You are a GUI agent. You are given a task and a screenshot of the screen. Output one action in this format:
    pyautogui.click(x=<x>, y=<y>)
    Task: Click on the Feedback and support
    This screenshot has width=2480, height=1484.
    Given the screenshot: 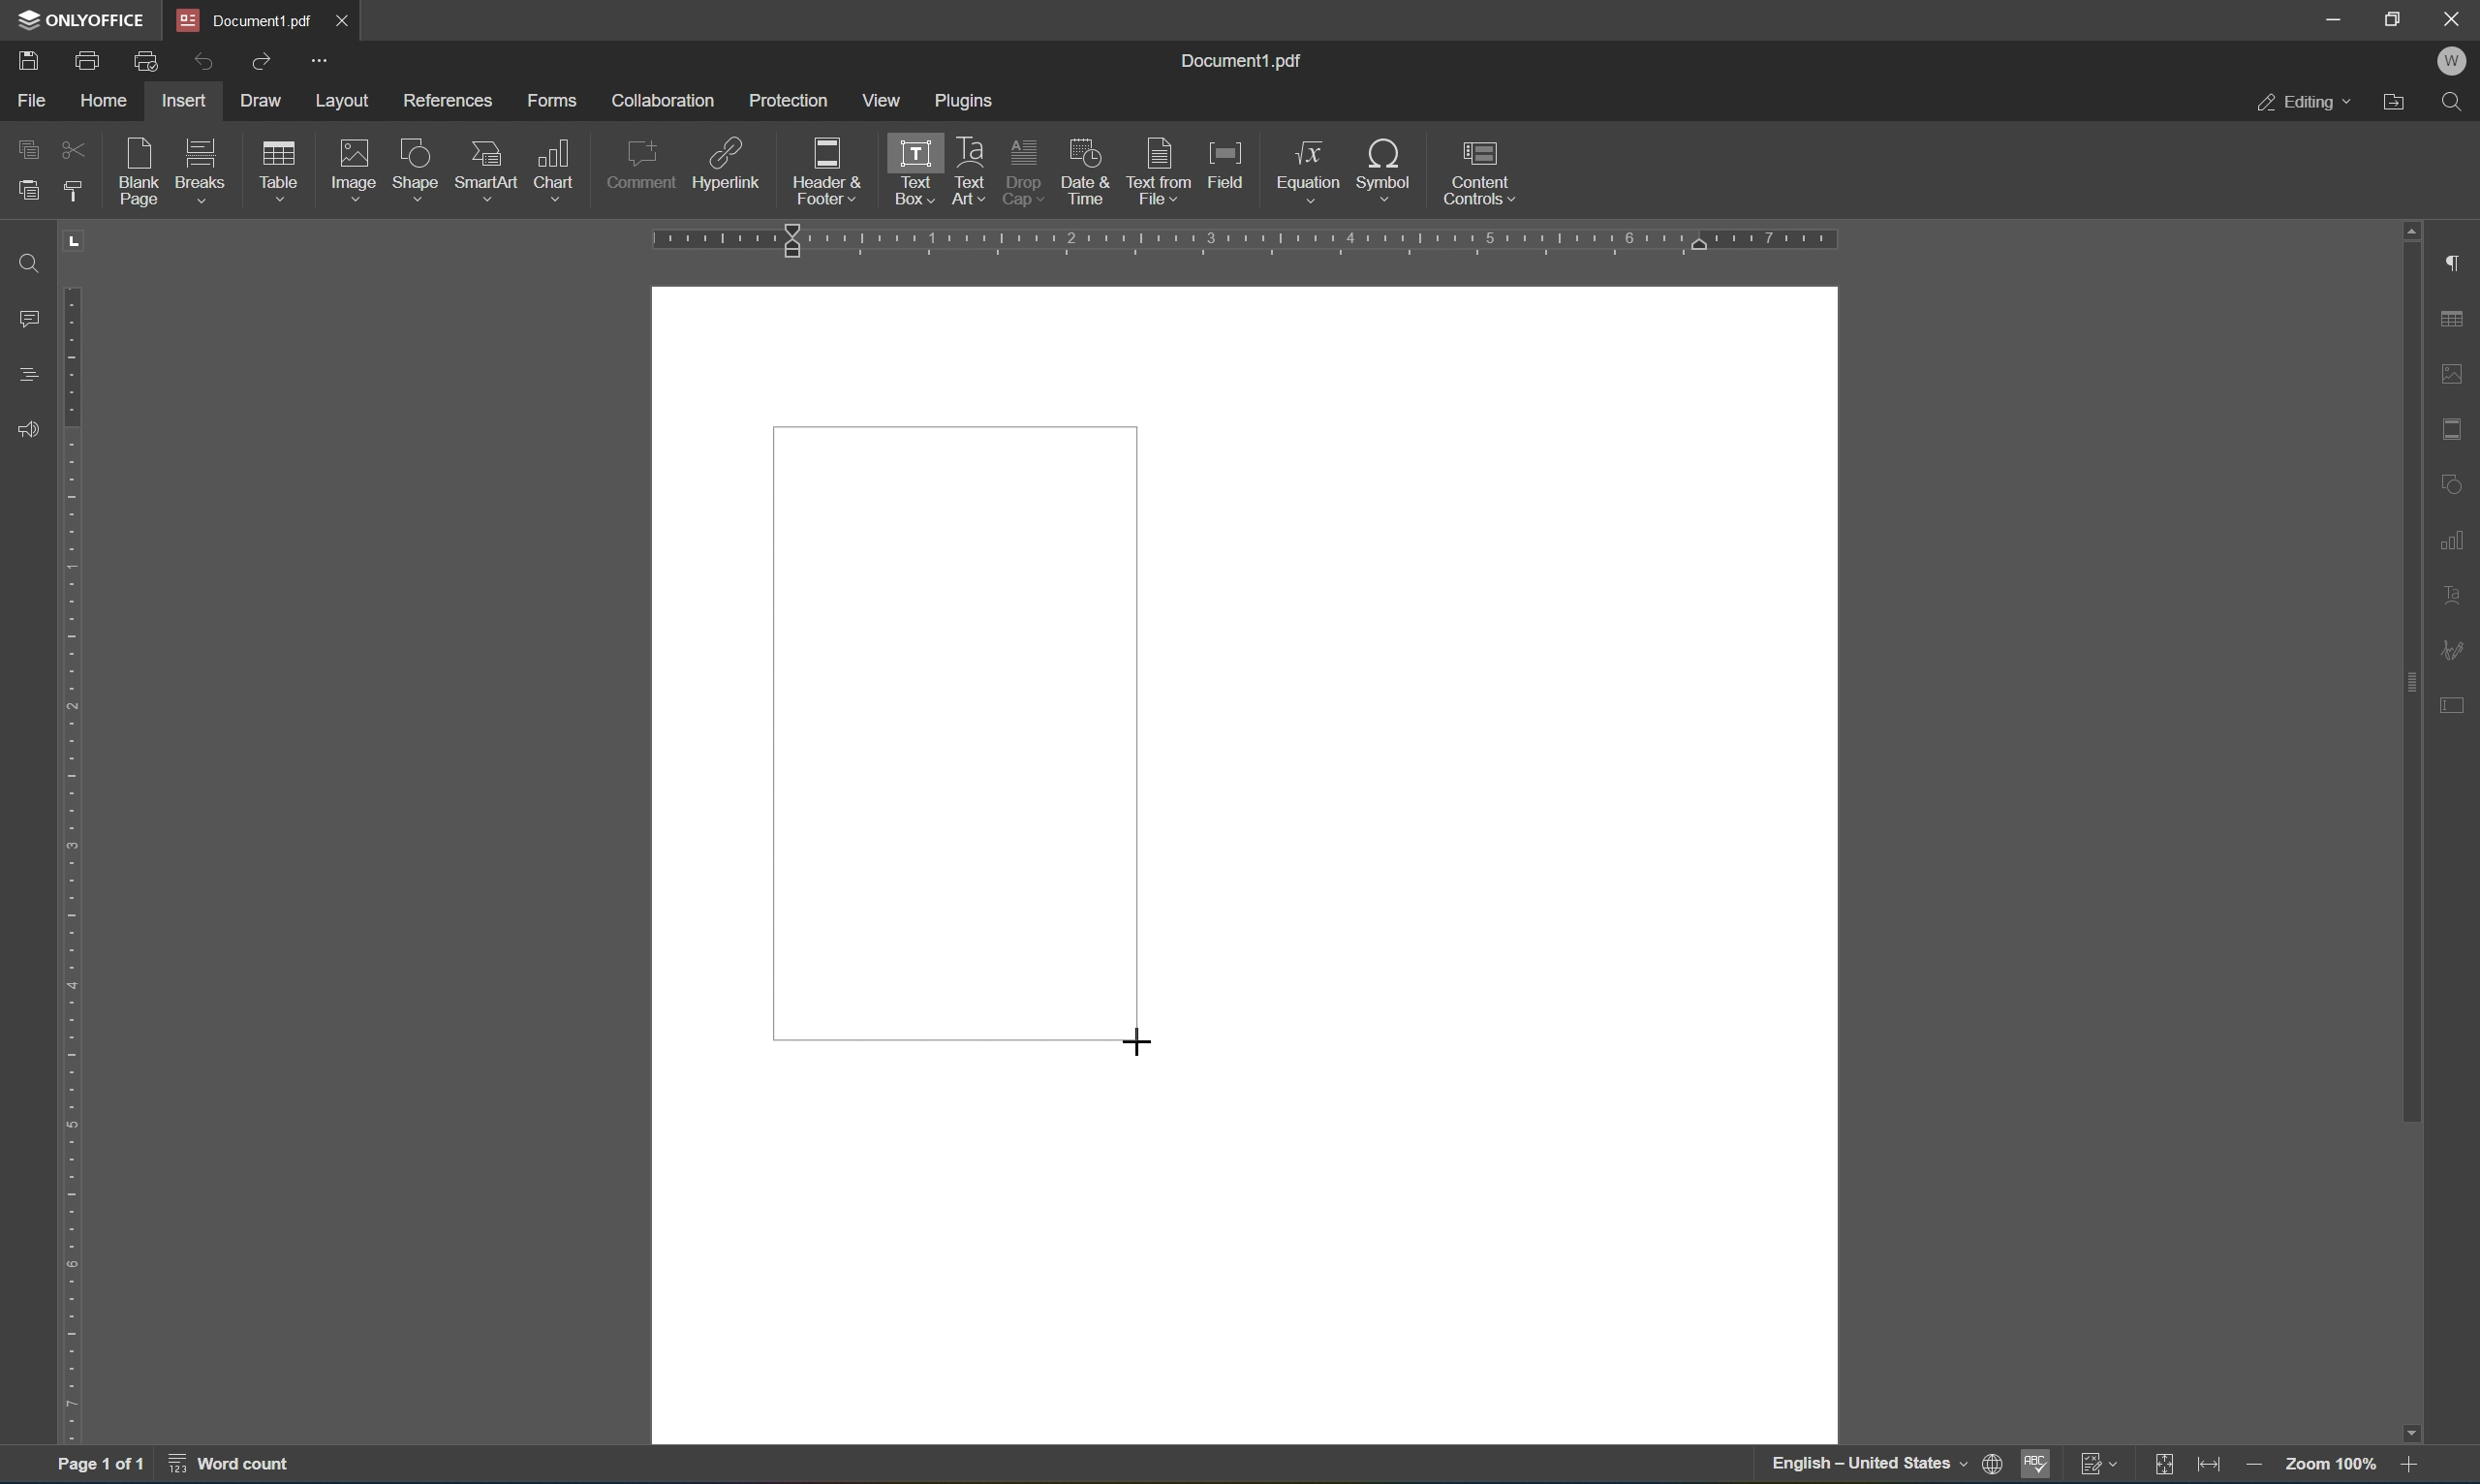 What is the action you would take?
    pyautogui.click(x=25, y=430)
    